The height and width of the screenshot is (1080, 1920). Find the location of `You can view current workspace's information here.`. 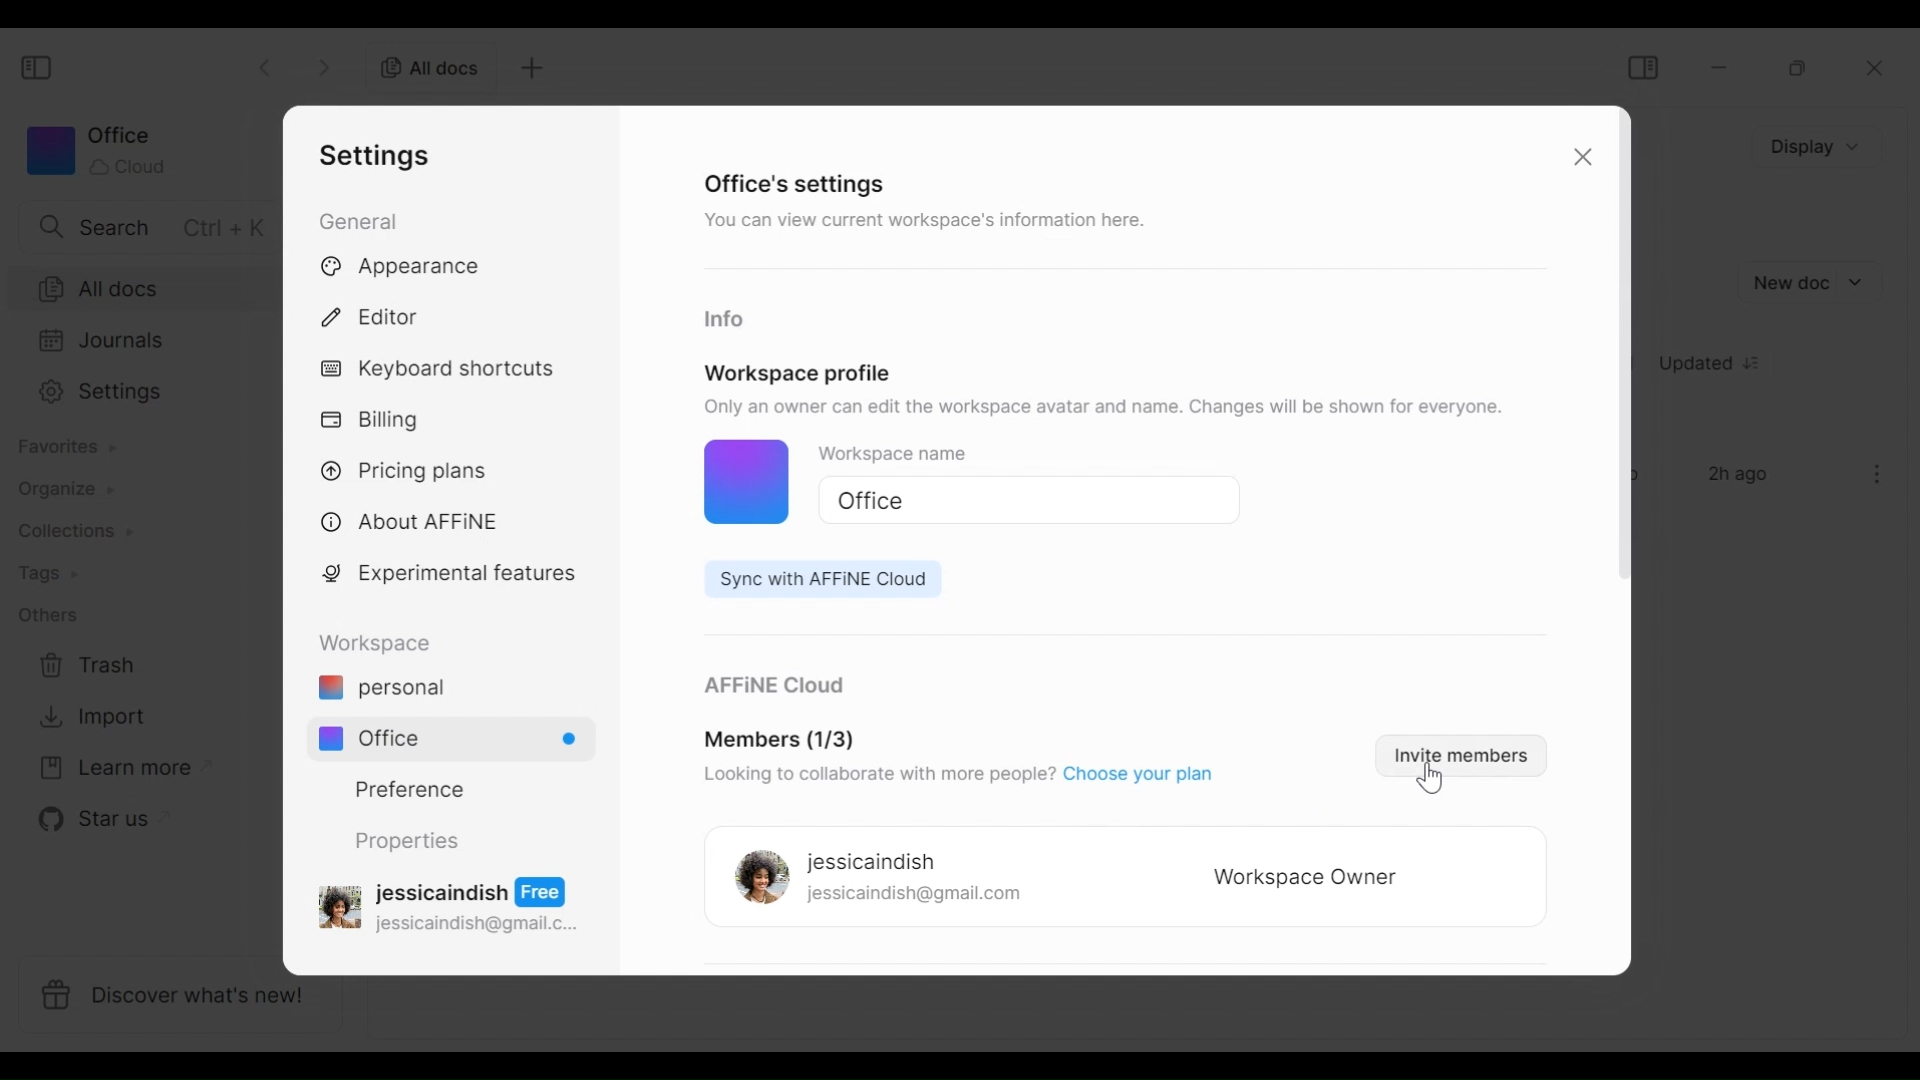

You can view current workspace's information here. is located at coordinates (921, 224).